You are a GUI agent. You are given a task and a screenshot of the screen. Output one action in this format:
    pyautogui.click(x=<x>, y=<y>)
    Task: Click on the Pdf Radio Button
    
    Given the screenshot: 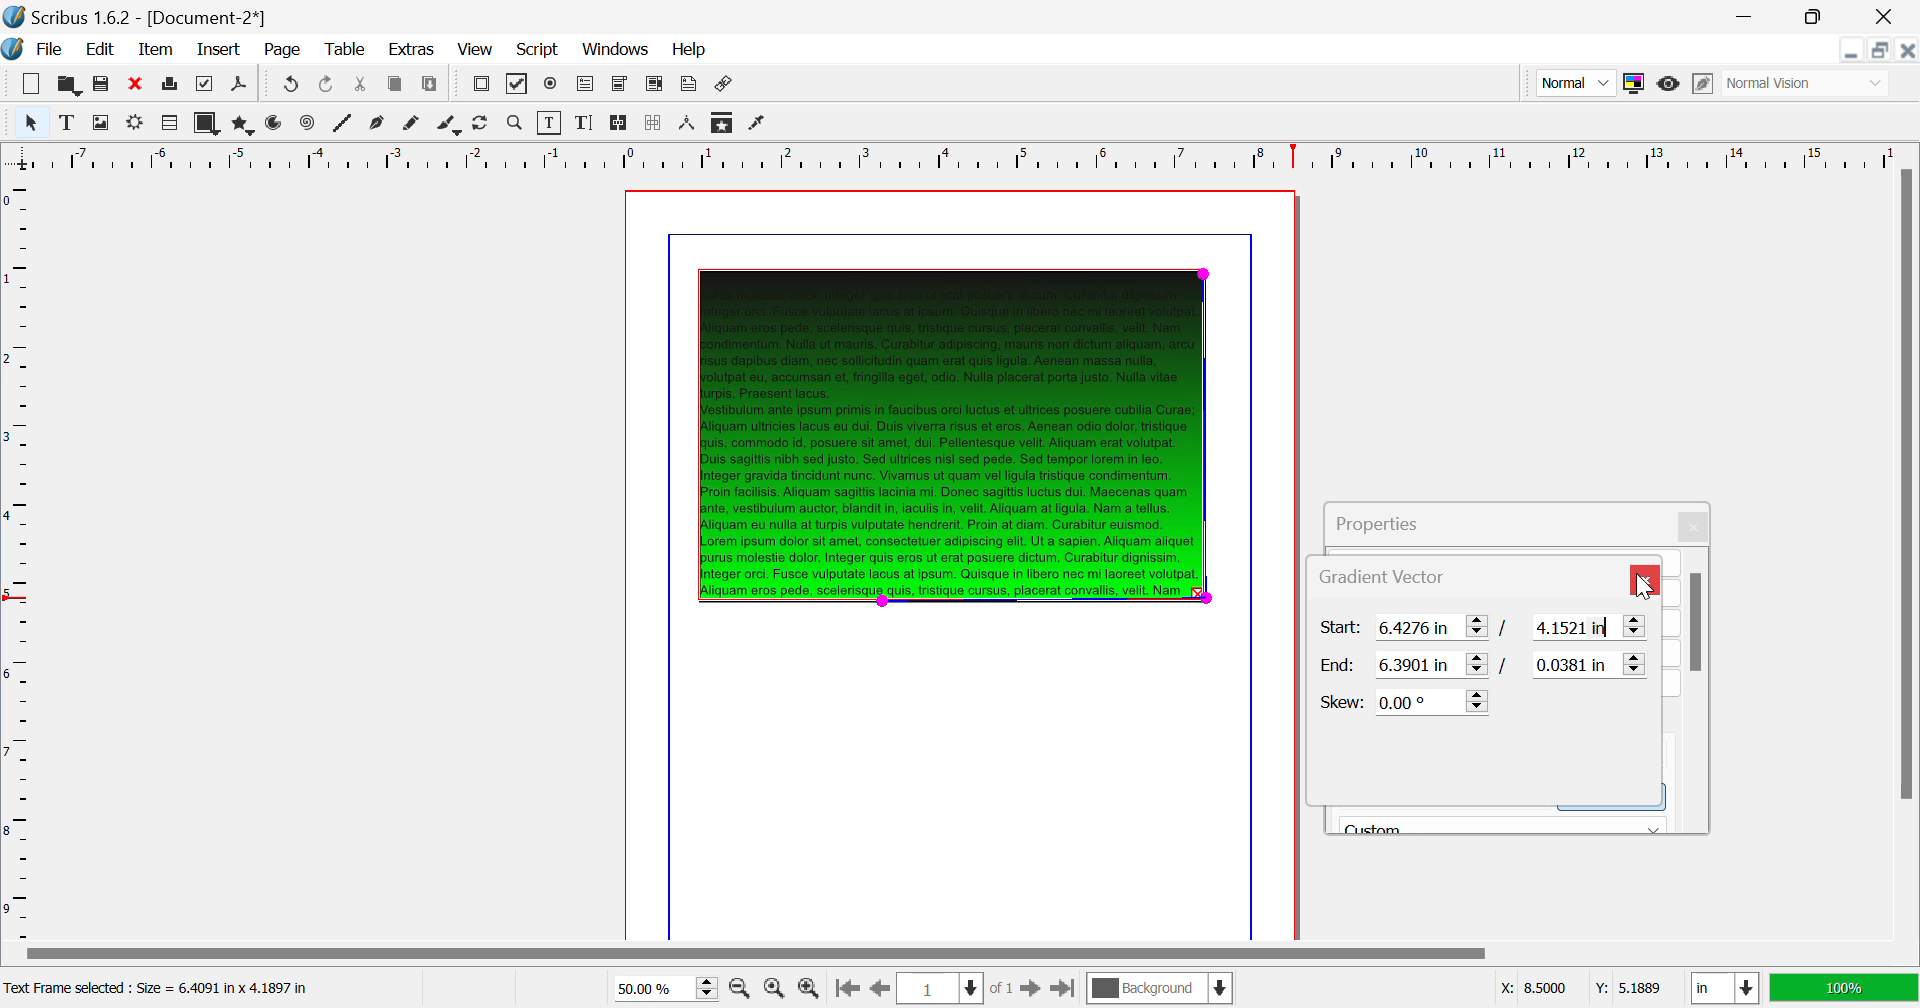 What is the action you would take?
    pyautogui.click(x=551, y=86)
    